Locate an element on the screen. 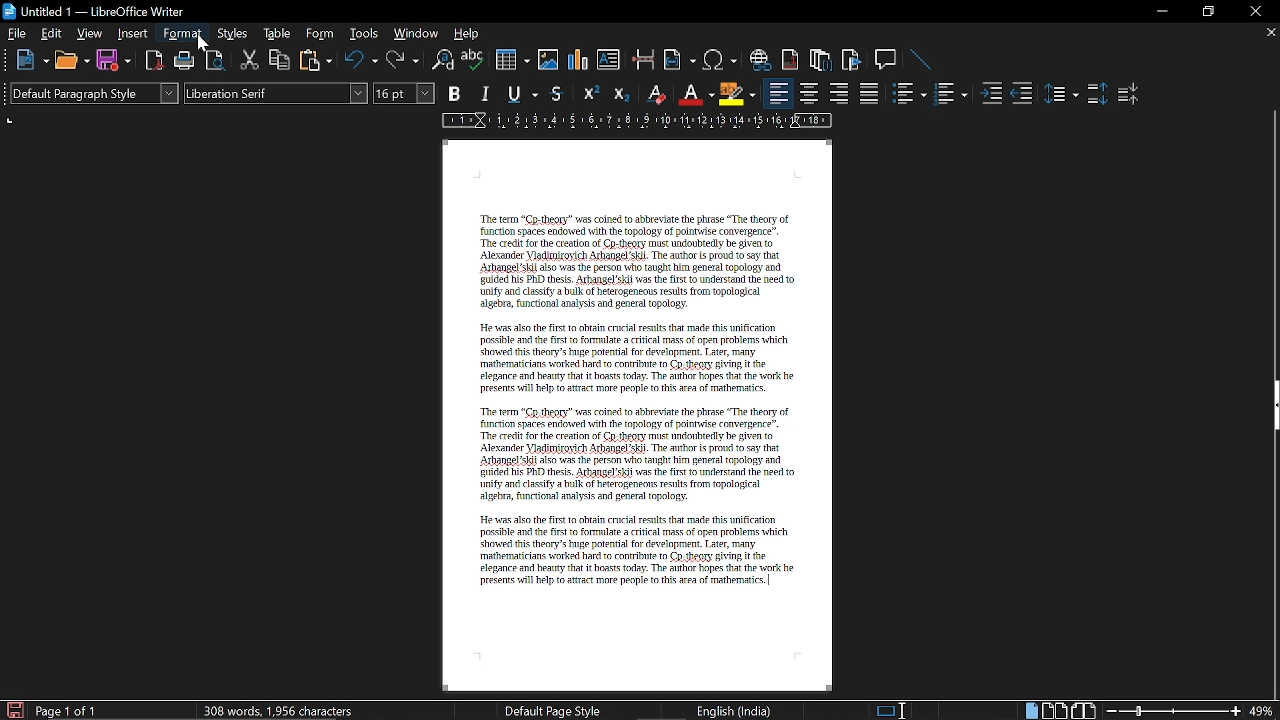  New is located at coordinates (30, 63).